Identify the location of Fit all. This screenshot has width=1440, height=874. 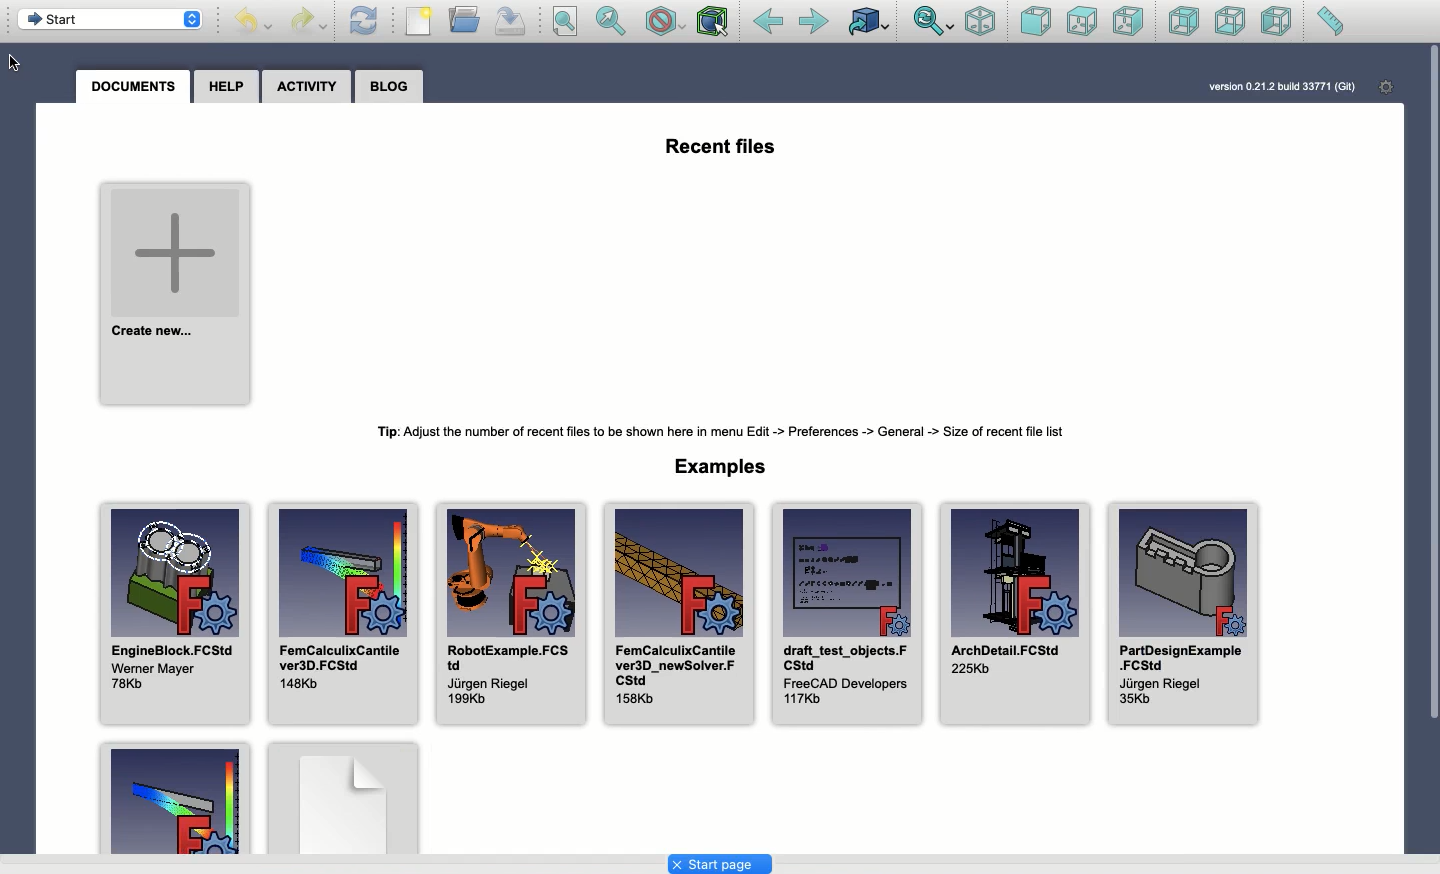
(563, 21).